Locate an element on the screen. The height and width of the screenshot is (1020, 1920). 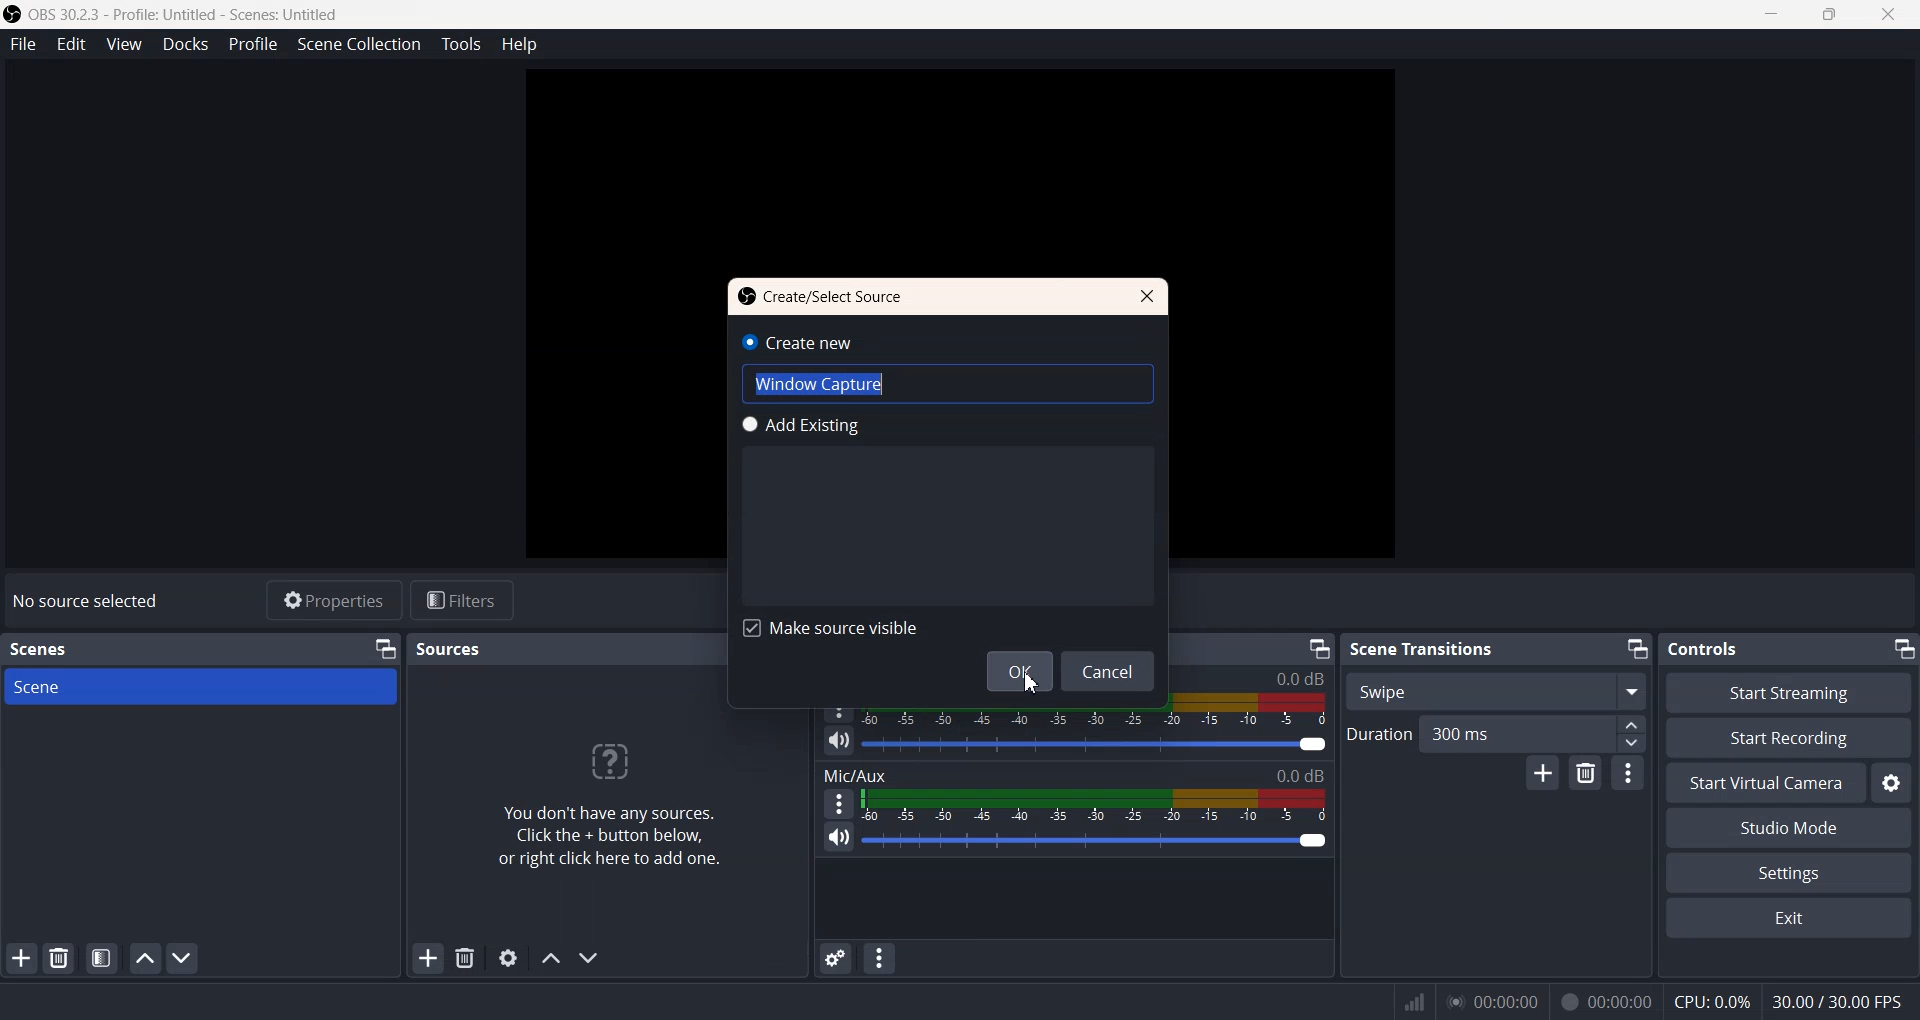
Close is located at coordinates (1145, 296).